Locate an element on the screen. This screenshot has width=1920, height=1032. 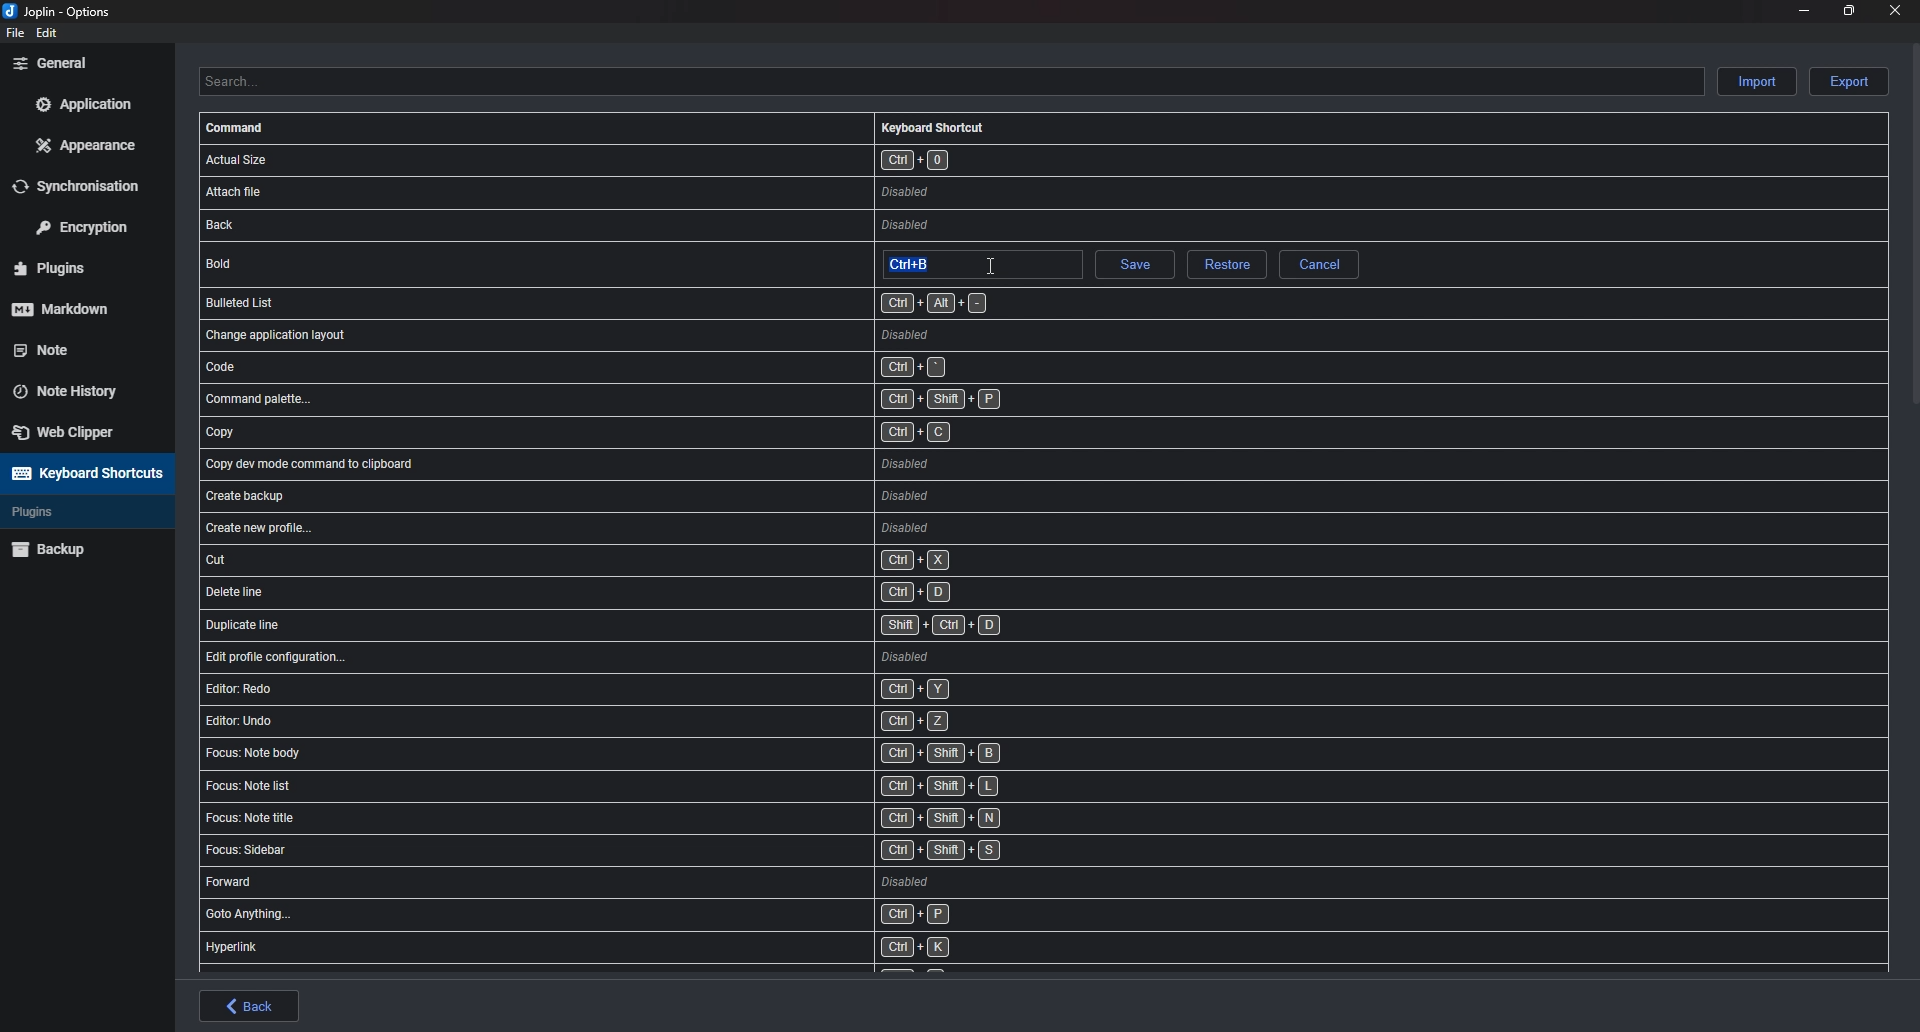
Command is located at coordinates (238, 128).